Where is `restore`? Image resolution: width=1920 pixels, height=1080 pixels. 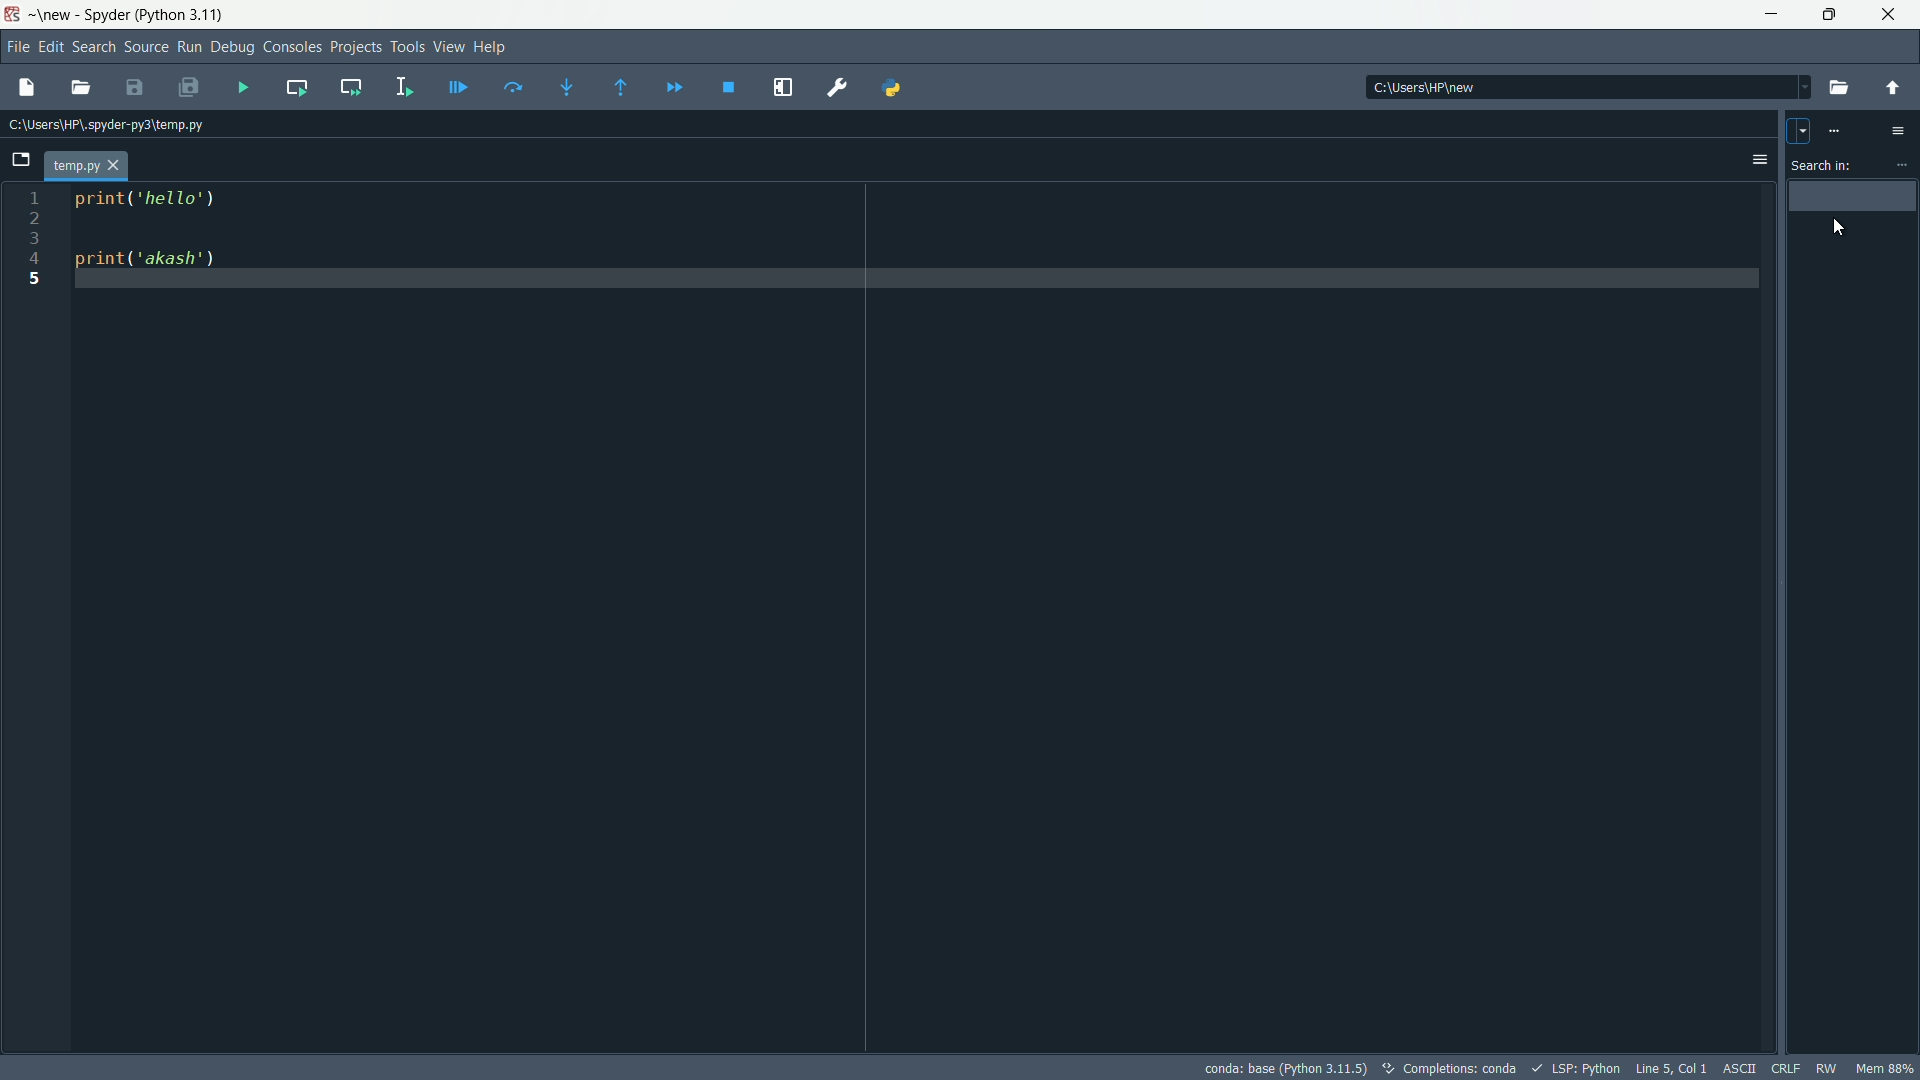 restore is located at coordinates (1826, 14).